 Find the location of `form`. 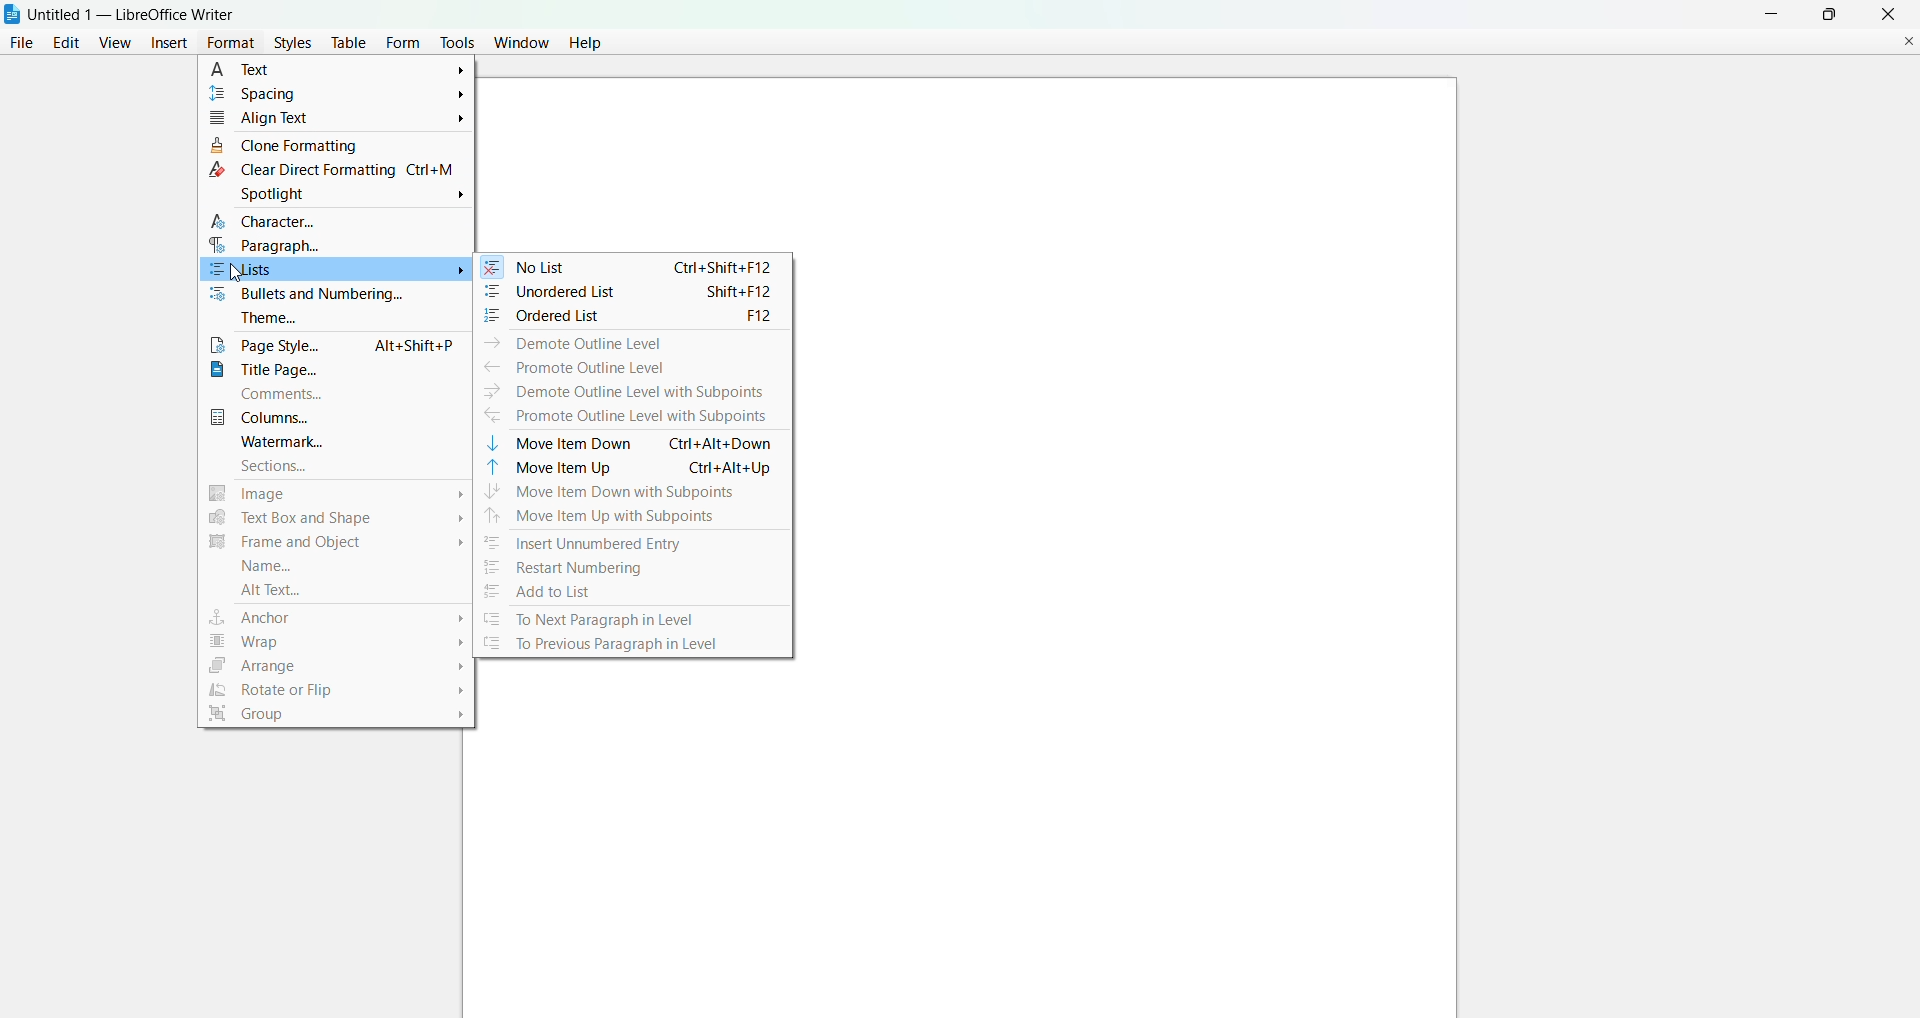

form is located at coordinates (406, 39).